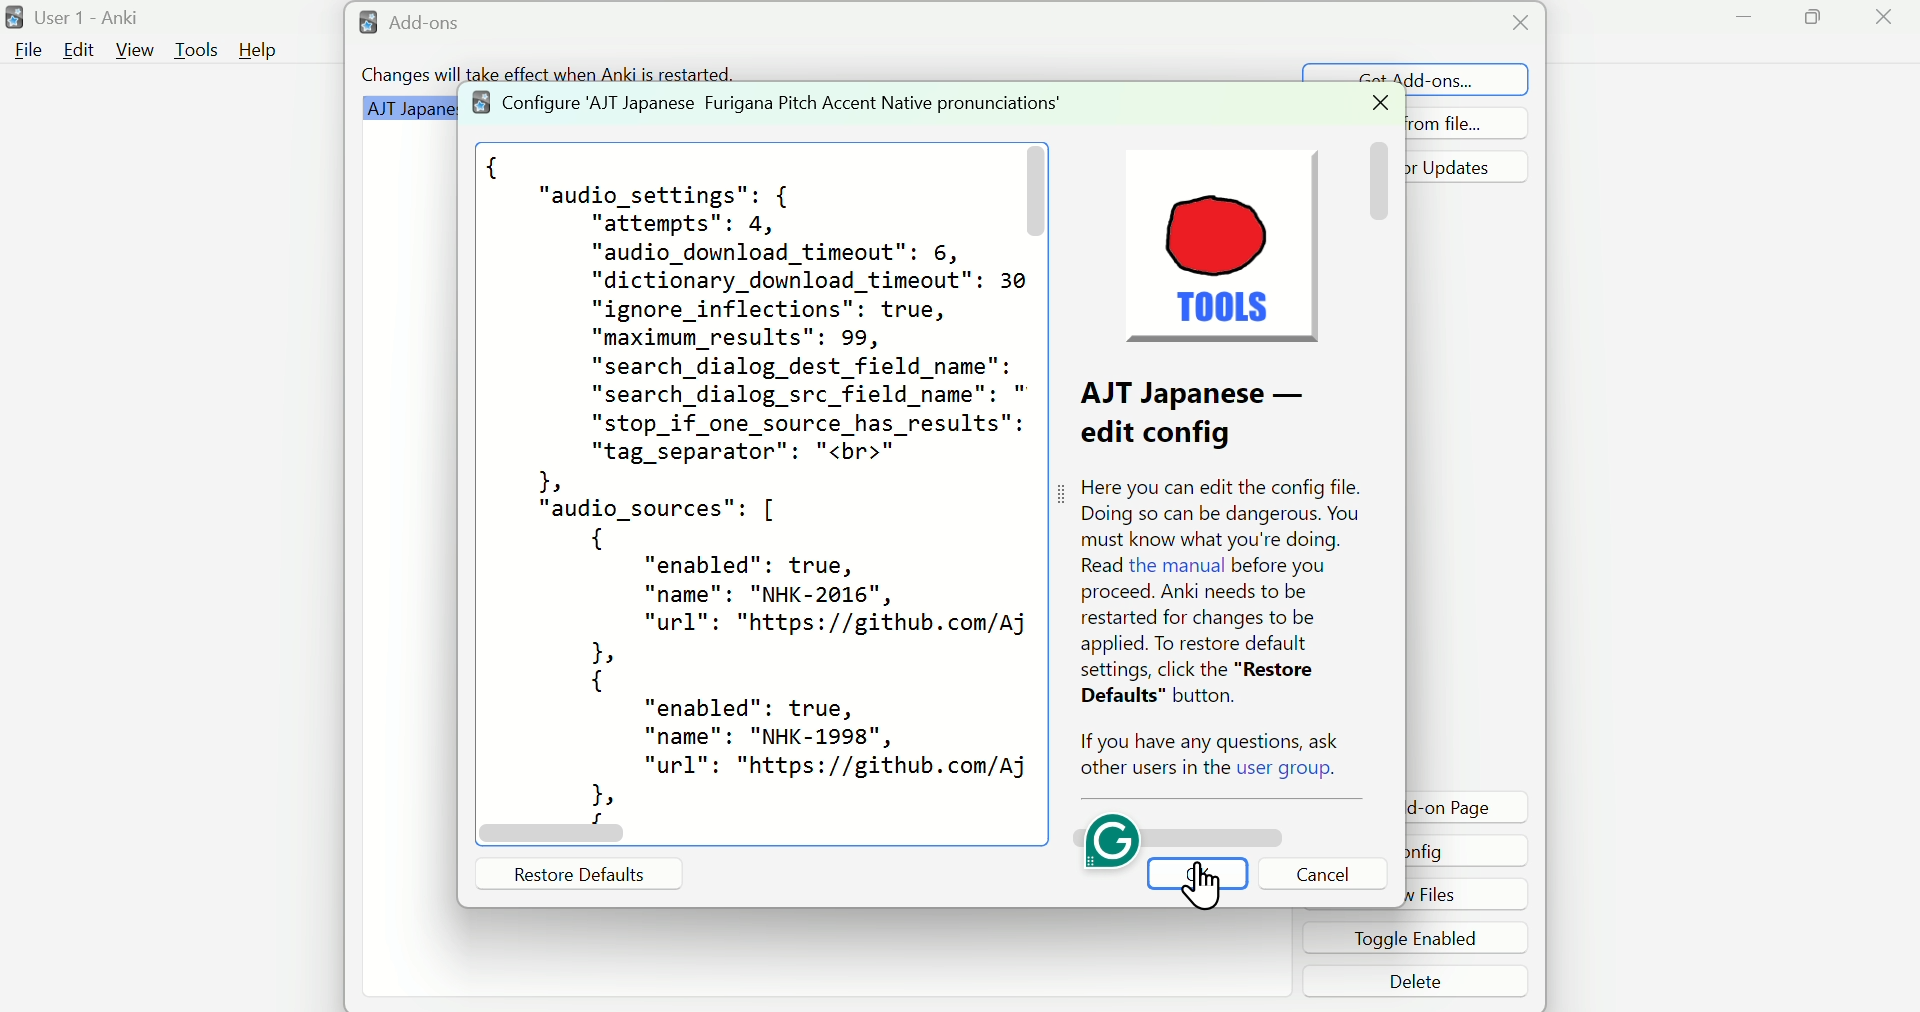 The height and width of the screenshot is (1012, 1920). I want to click on Maximize, so click(1821, 24).